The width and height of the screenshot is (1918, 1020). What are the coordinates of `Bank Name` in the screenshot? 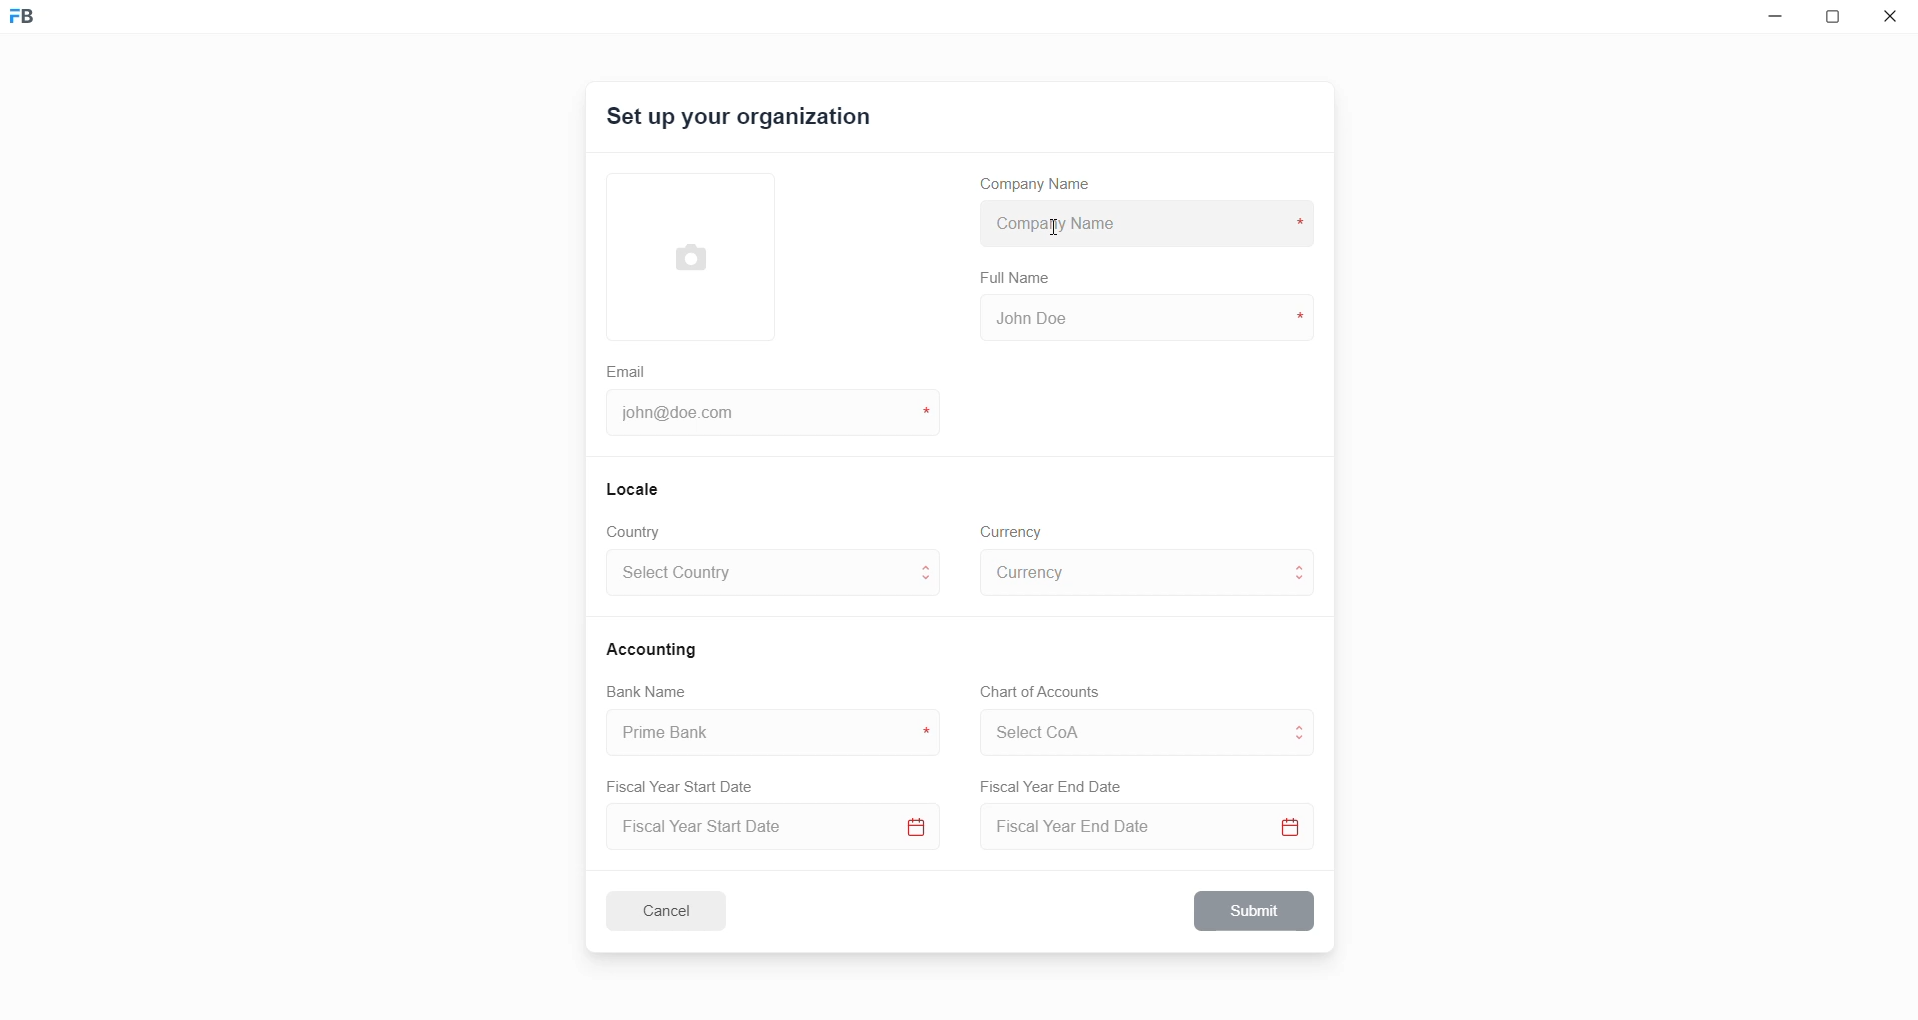 It's located at (647, 694).